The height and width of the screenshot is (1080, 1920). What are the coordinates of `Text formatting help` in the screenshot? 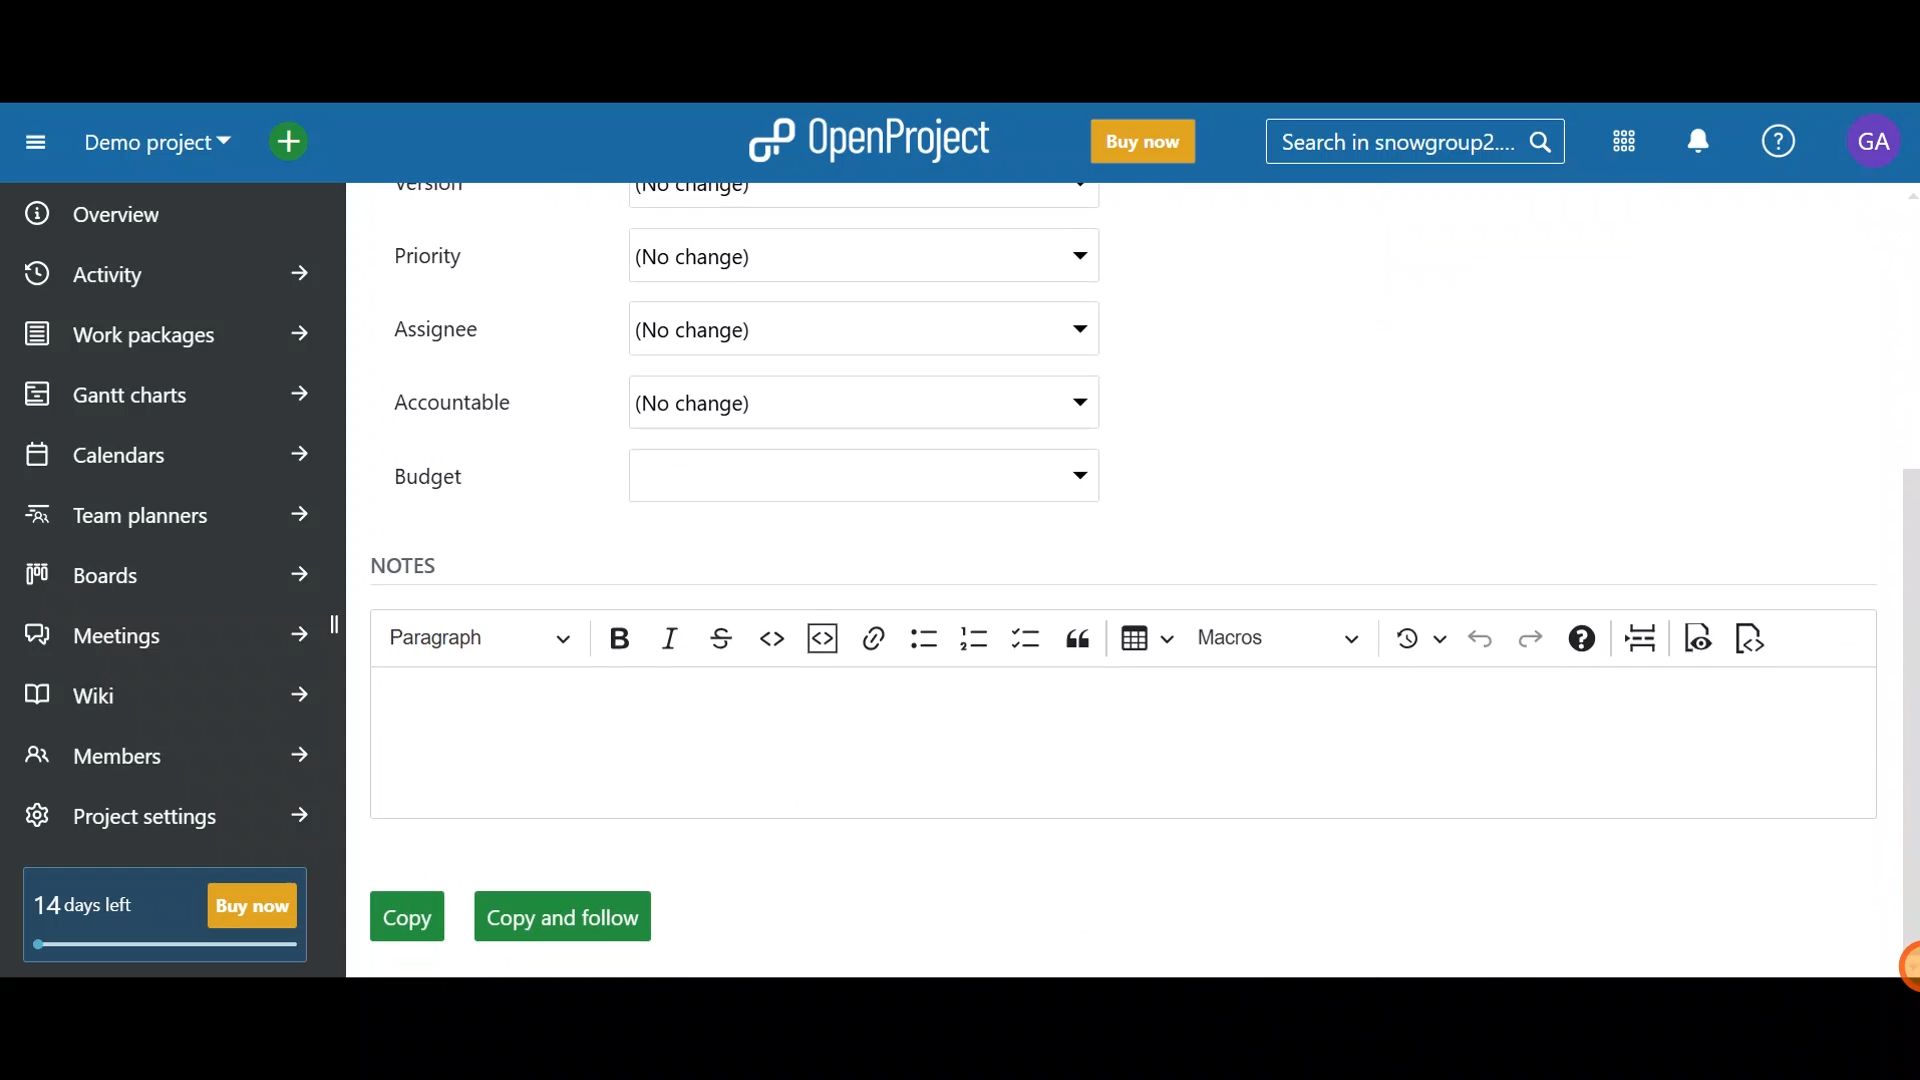 It's located at (1583, 644).